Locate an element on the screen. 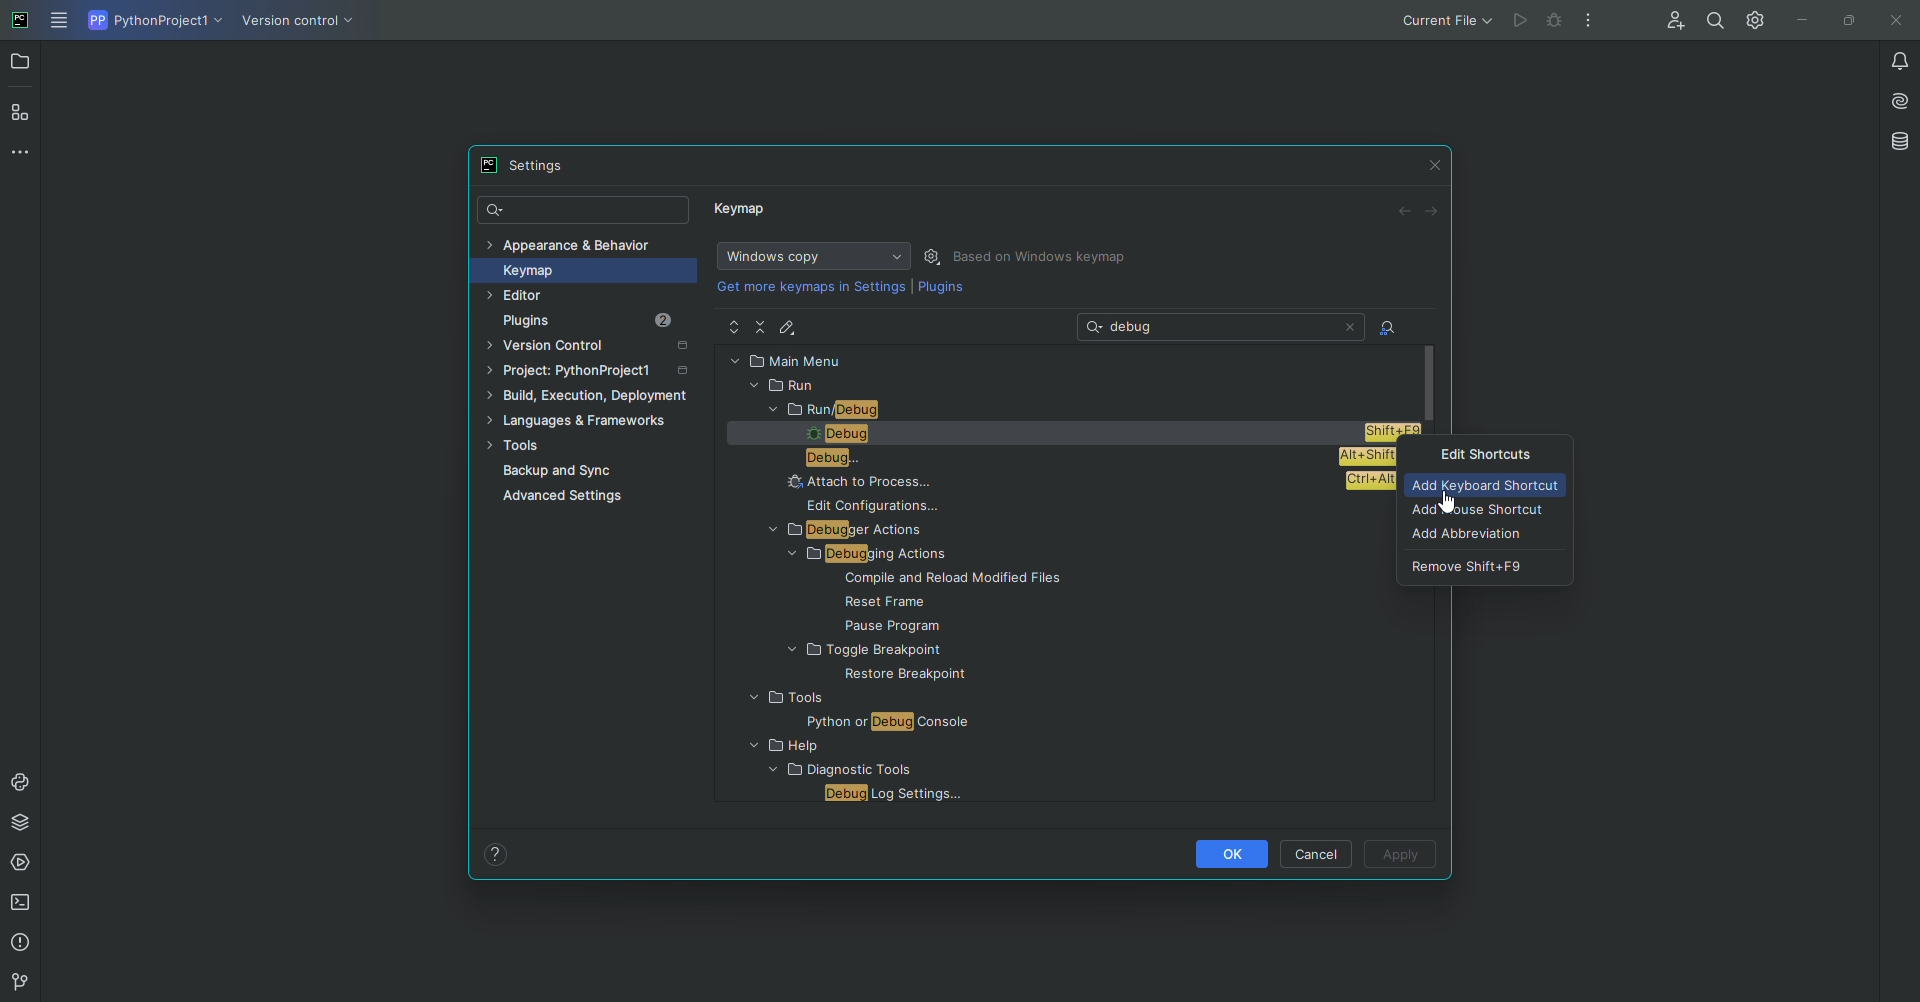 The height and width of the screenshot is (1002, 1920). Packages is located at coordinates (25, 822).